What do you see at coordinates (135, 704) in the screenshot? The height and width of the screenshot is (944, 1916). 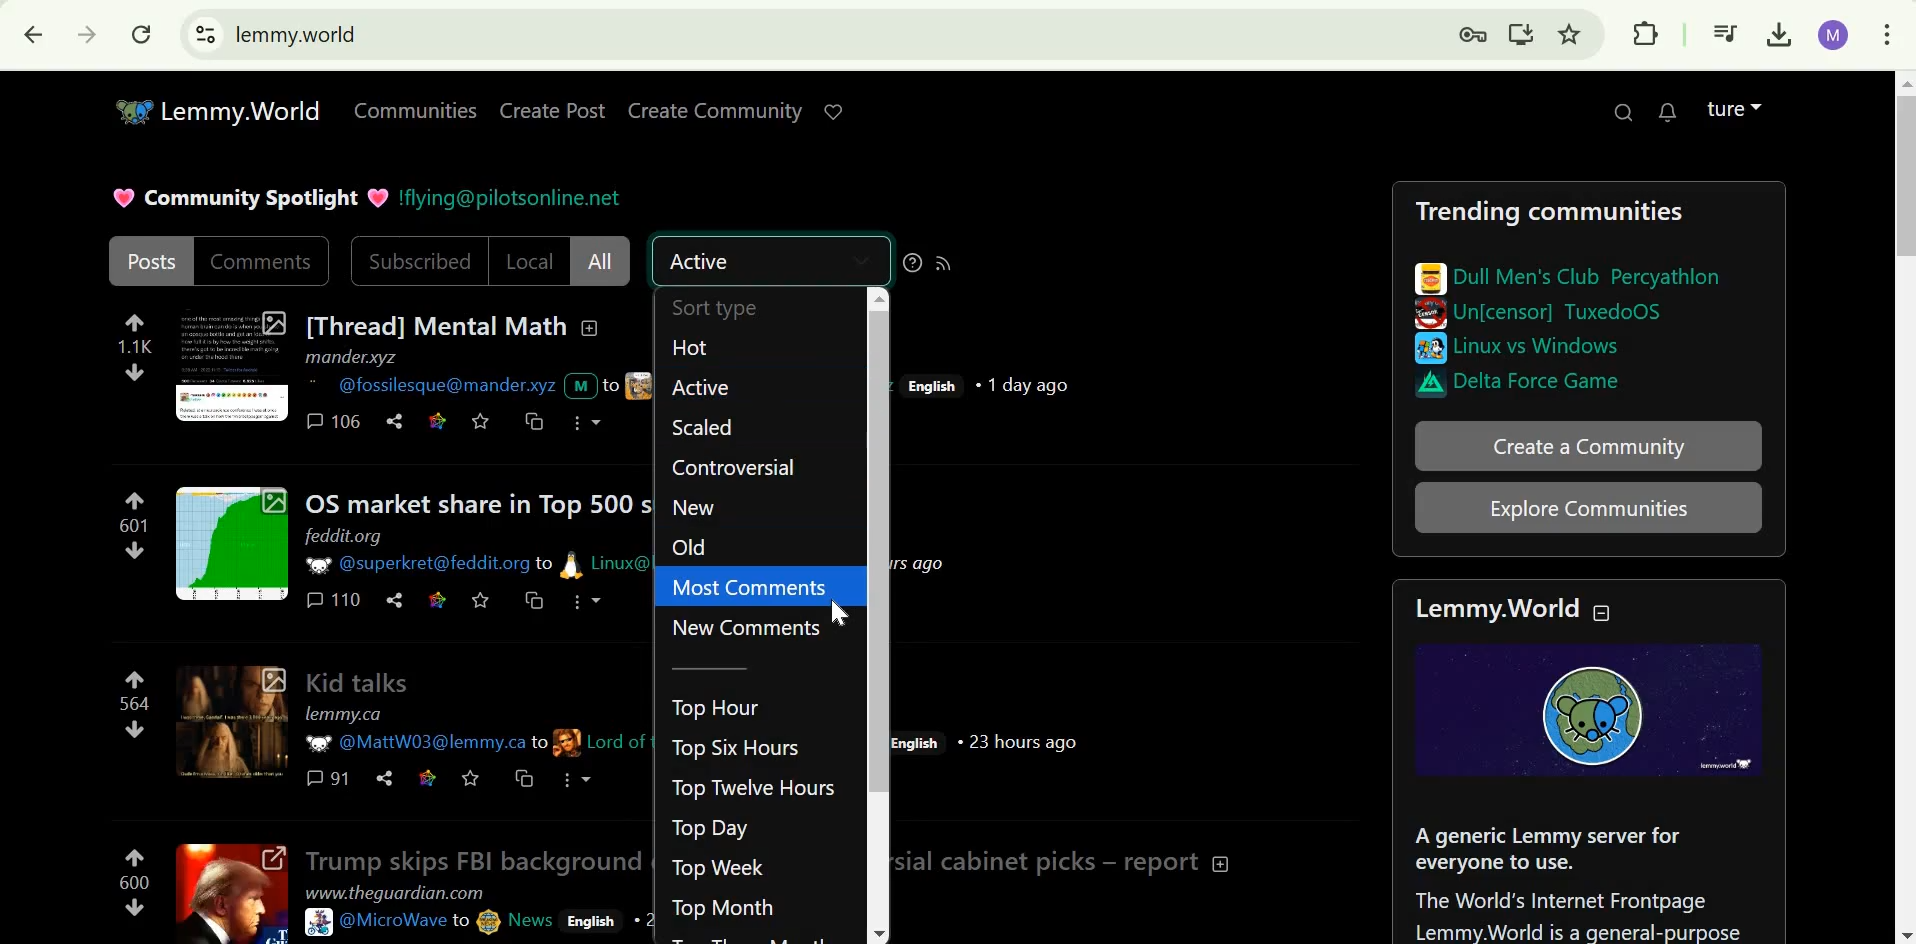 I see `564 points` at bounding box center [135, 704].